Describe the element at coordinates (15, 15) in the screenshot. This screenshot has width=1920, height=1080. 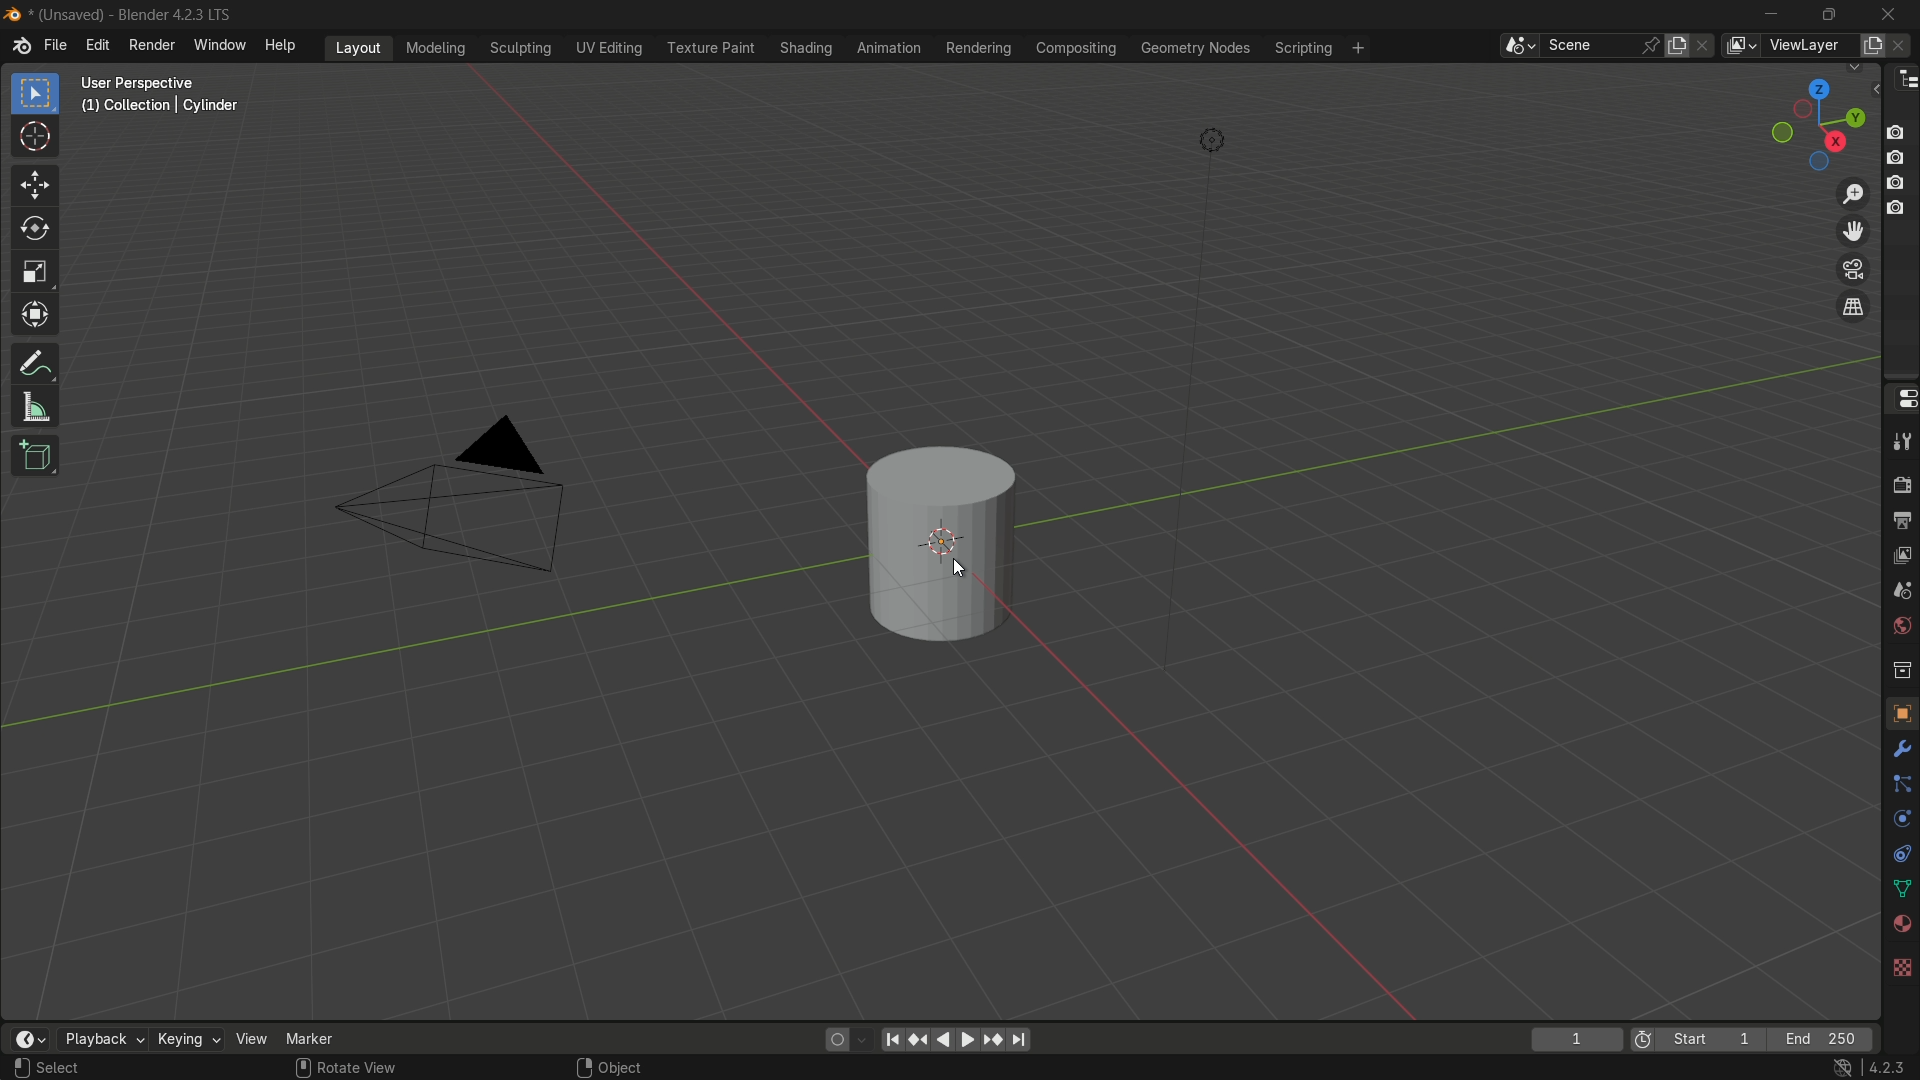
I see `logo` at that location.